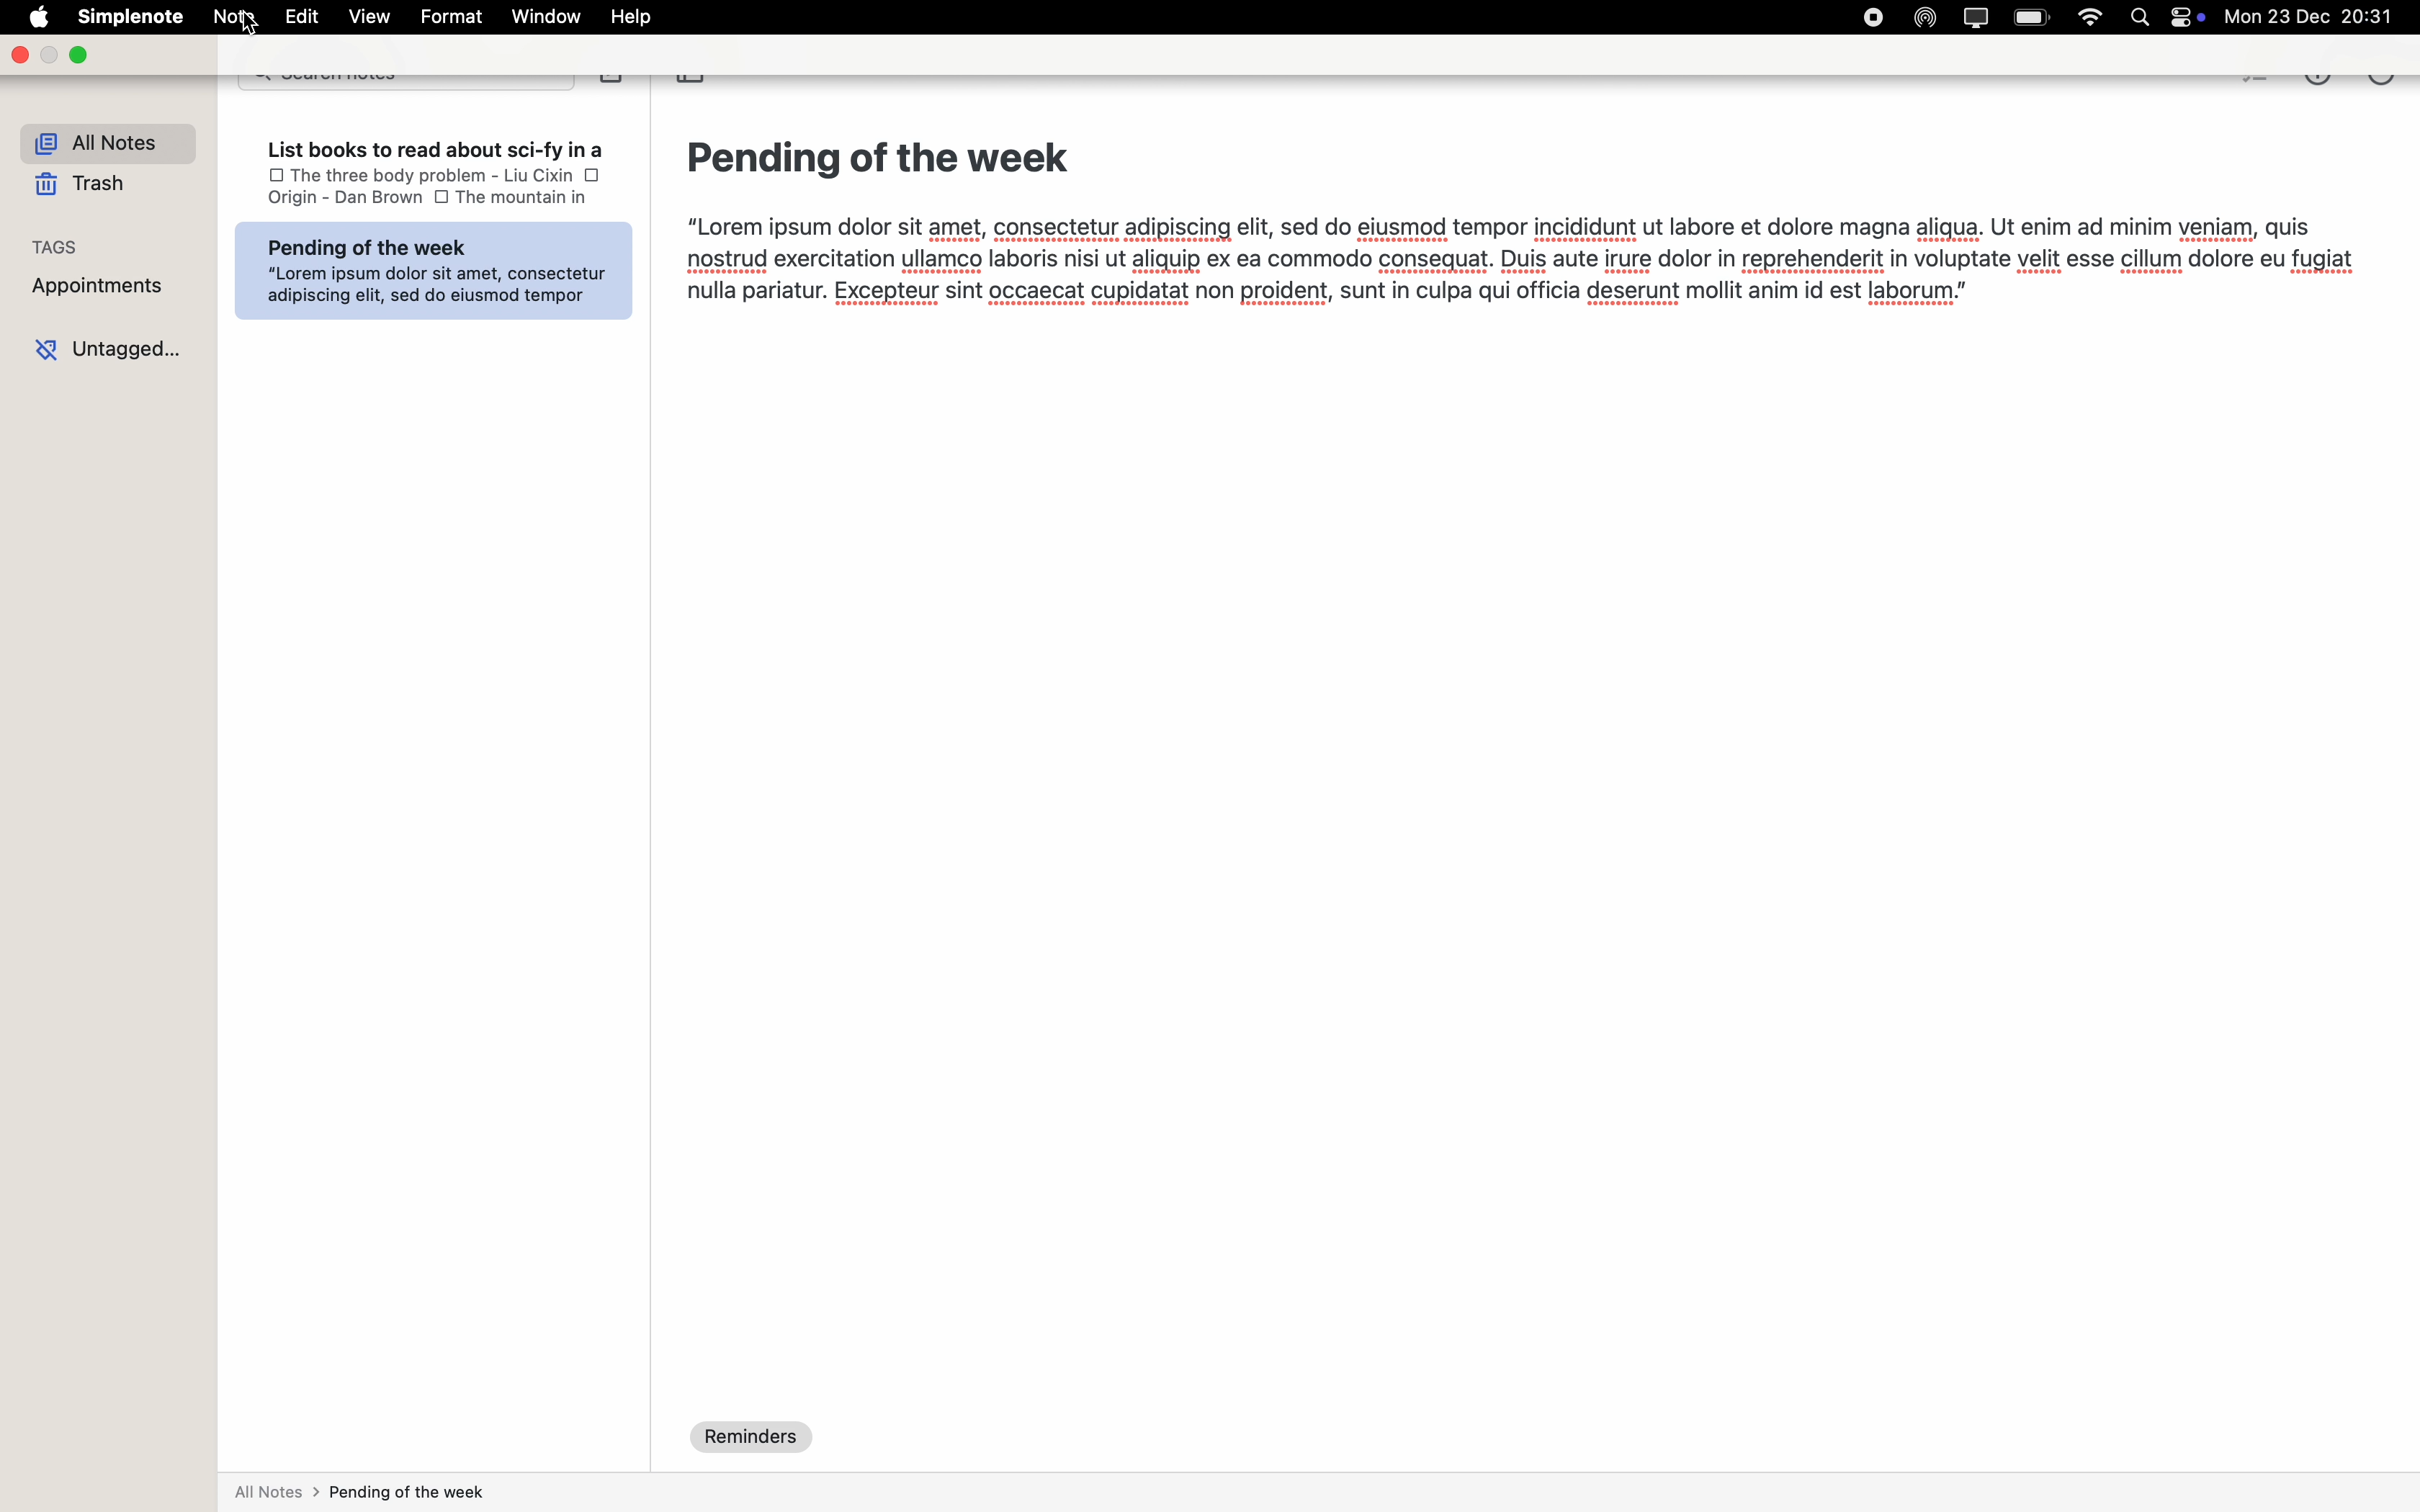 Image resolution: width=2420 pixels, height=1512 pixels. I want to click on Simplenote, so click(132, 16).